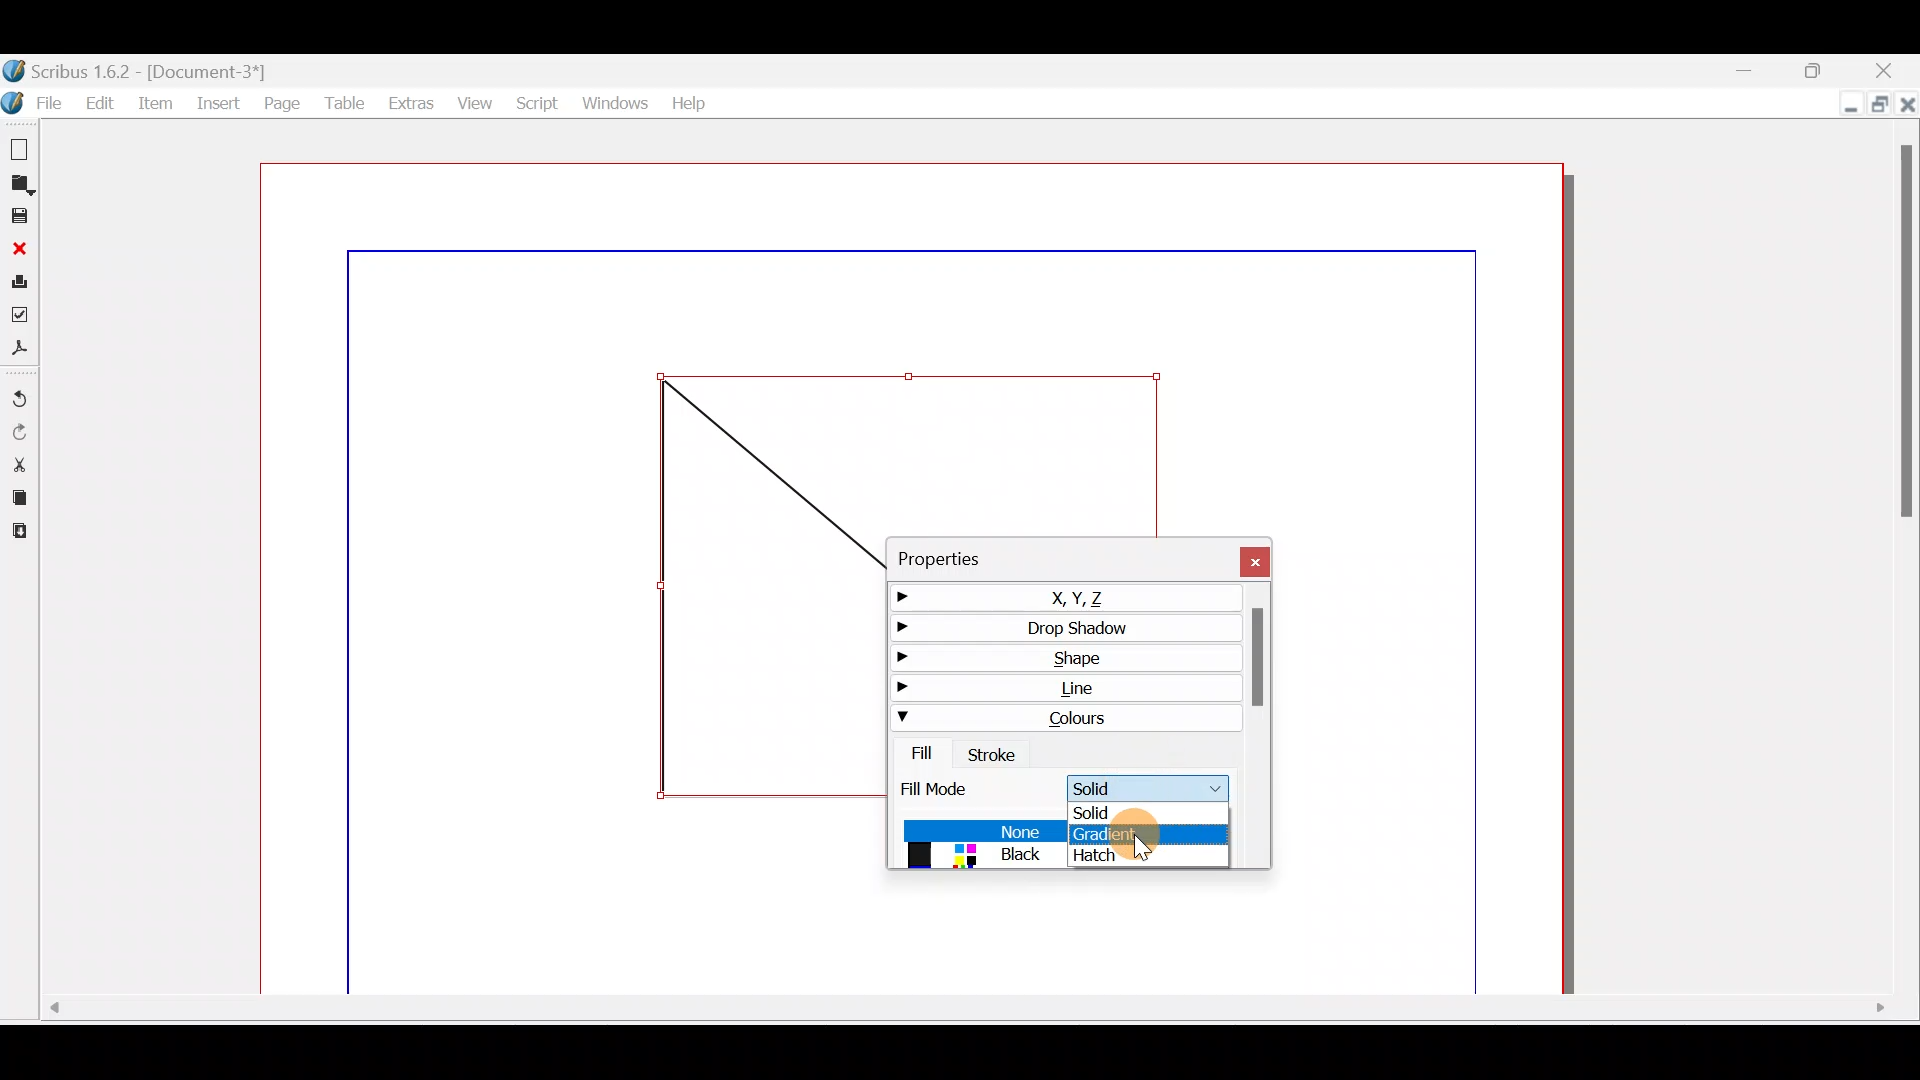  What do you see at coordinates (995, 752) in the screenshot?
I see `Stroke` at bounding box center [995, 752].